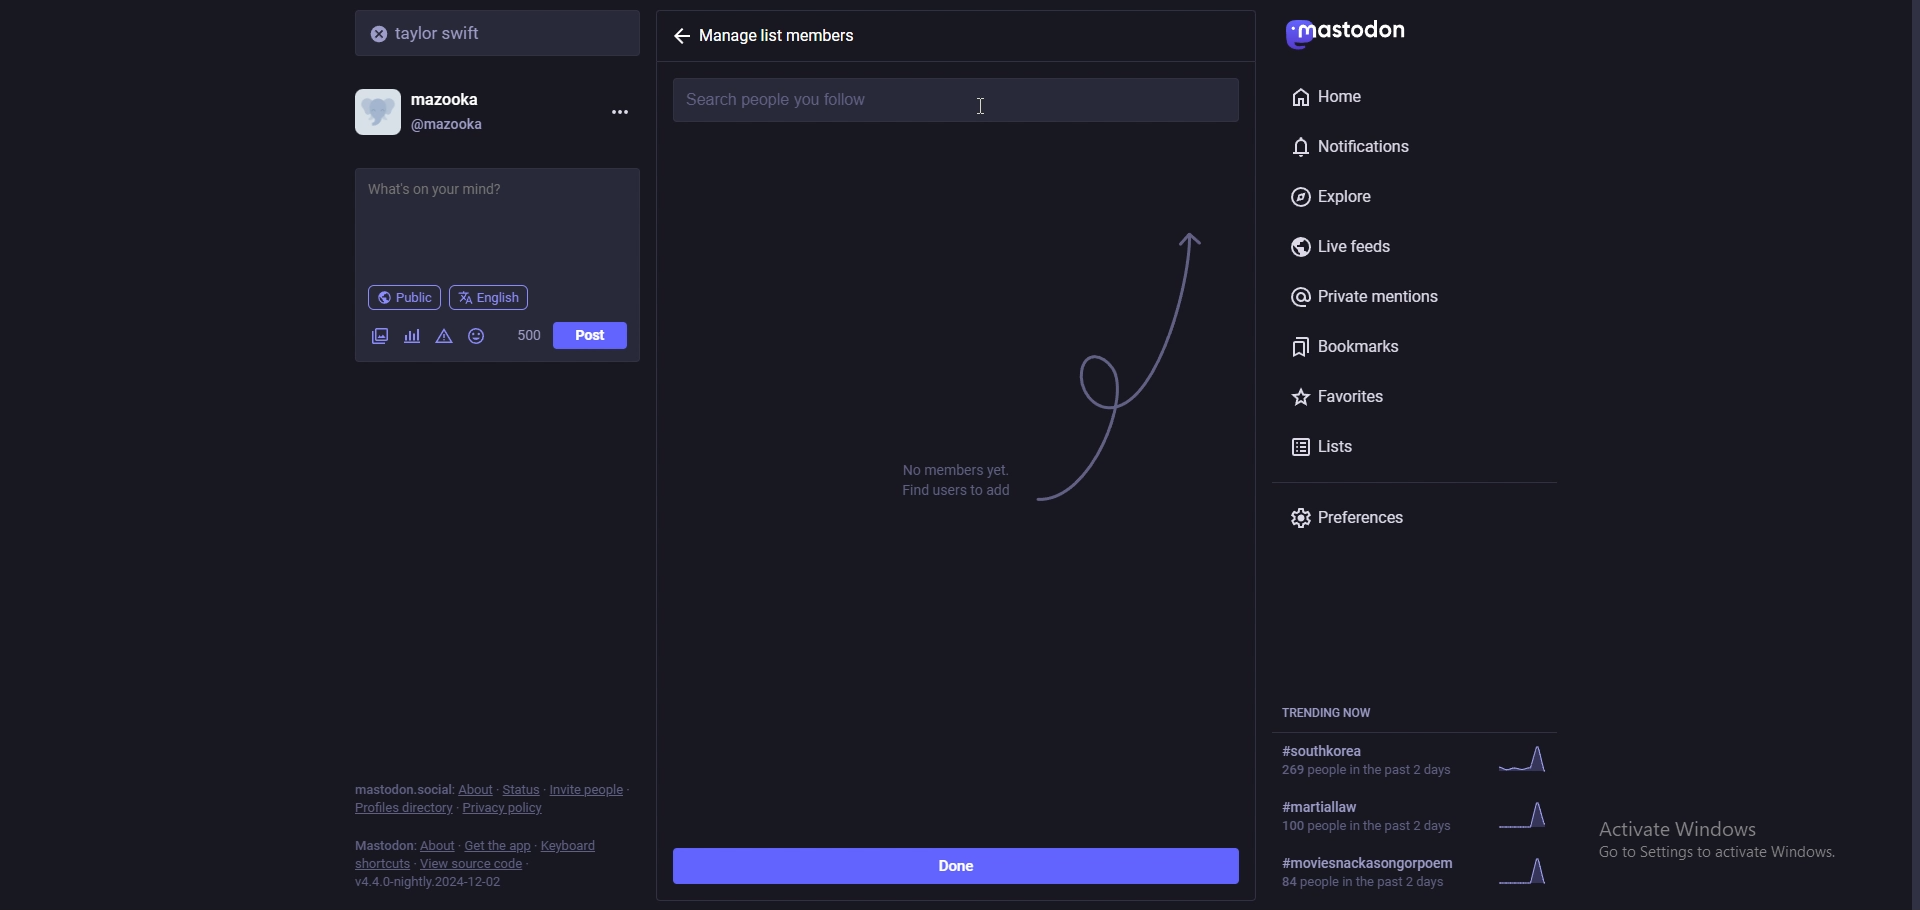 The height and width of the screenshot is (910, 1920). Describe the element at coordinates (1420, 248) in the screenshot. I see `live feeds` at that location.